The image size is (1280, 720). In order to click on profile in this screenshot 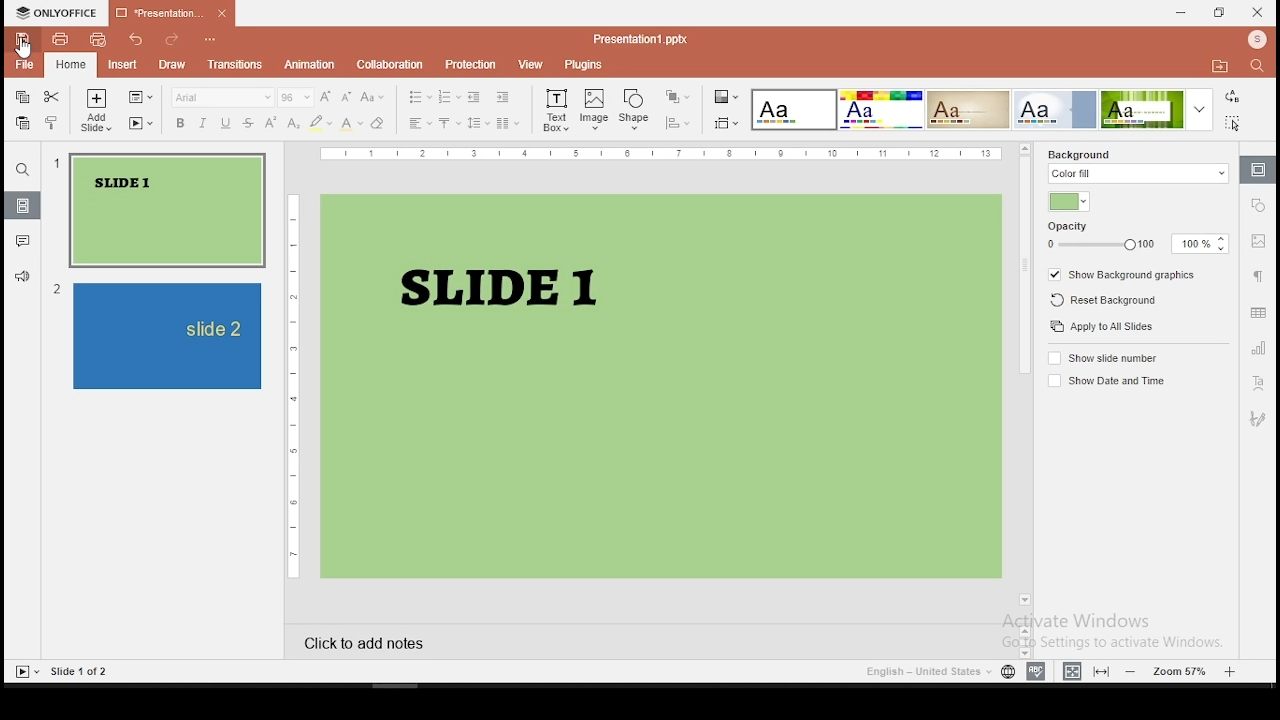, I will do `click(1258, 40)`.